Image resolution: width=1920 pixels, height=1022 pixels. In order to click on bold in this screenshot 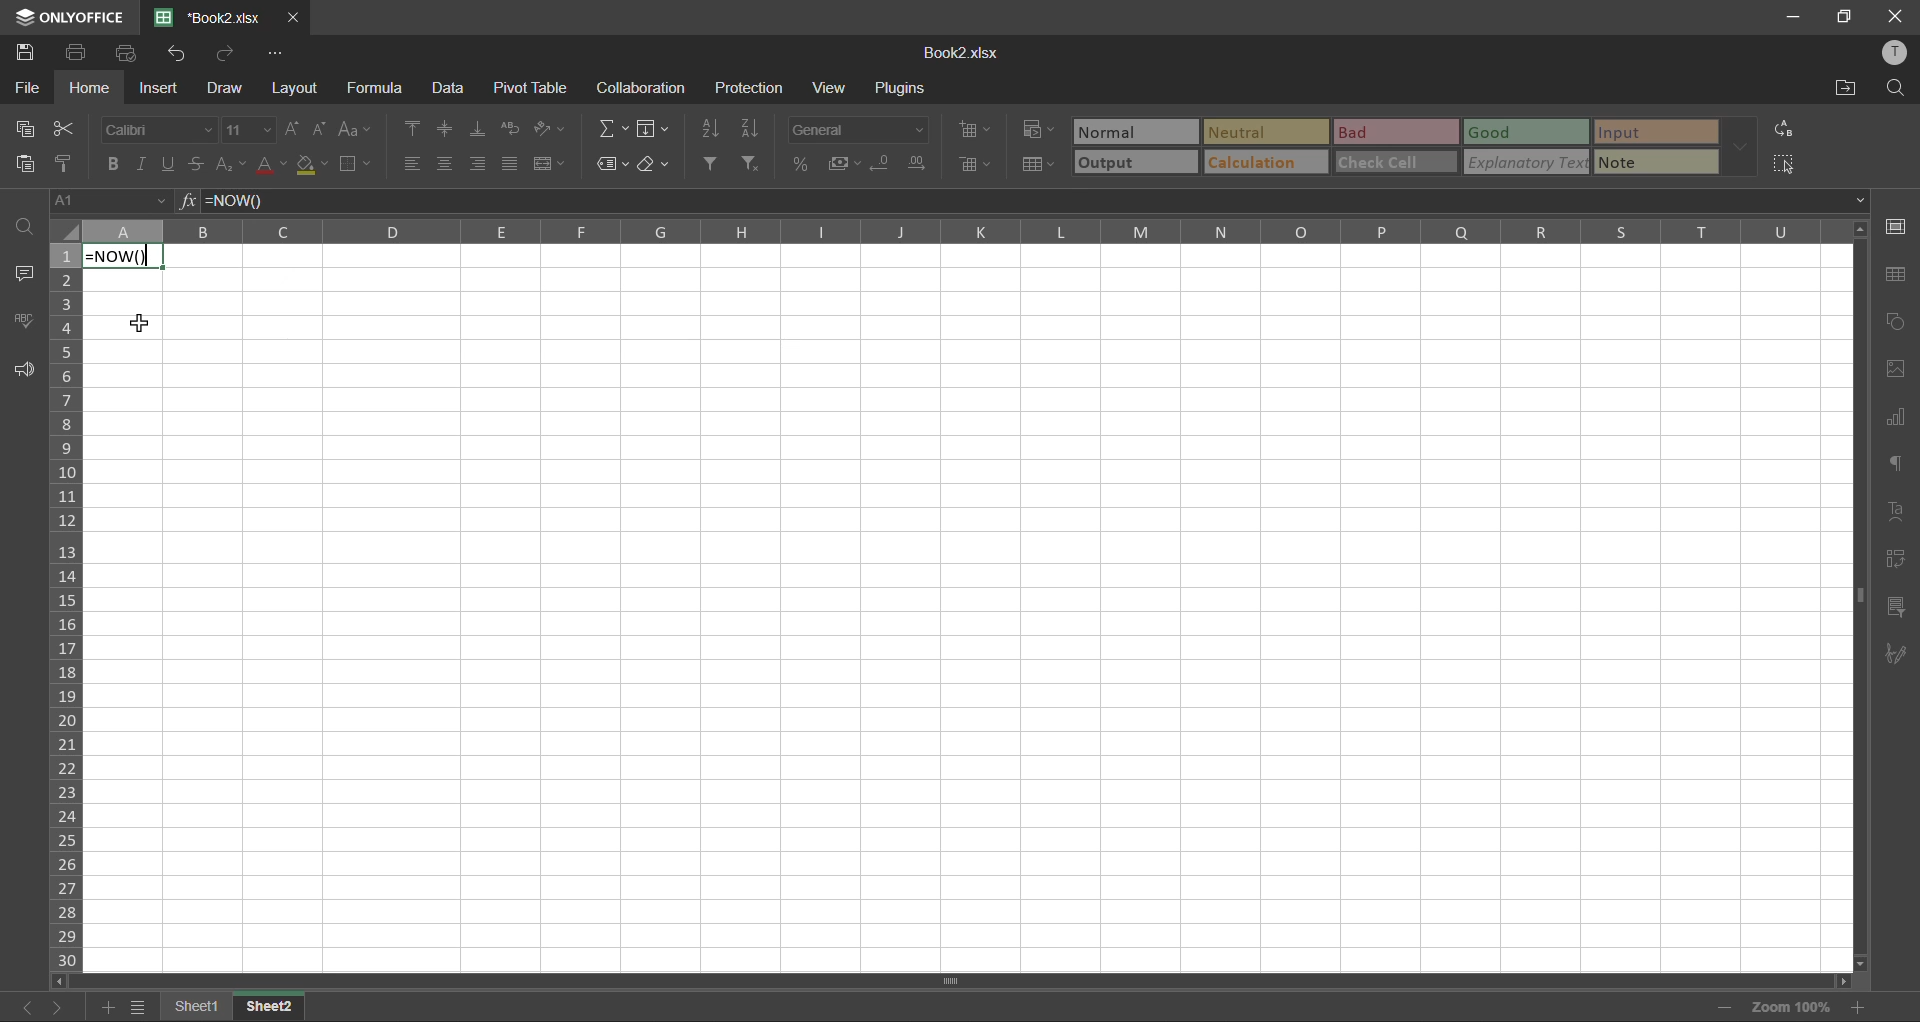, I will do `click(116, 163)`.